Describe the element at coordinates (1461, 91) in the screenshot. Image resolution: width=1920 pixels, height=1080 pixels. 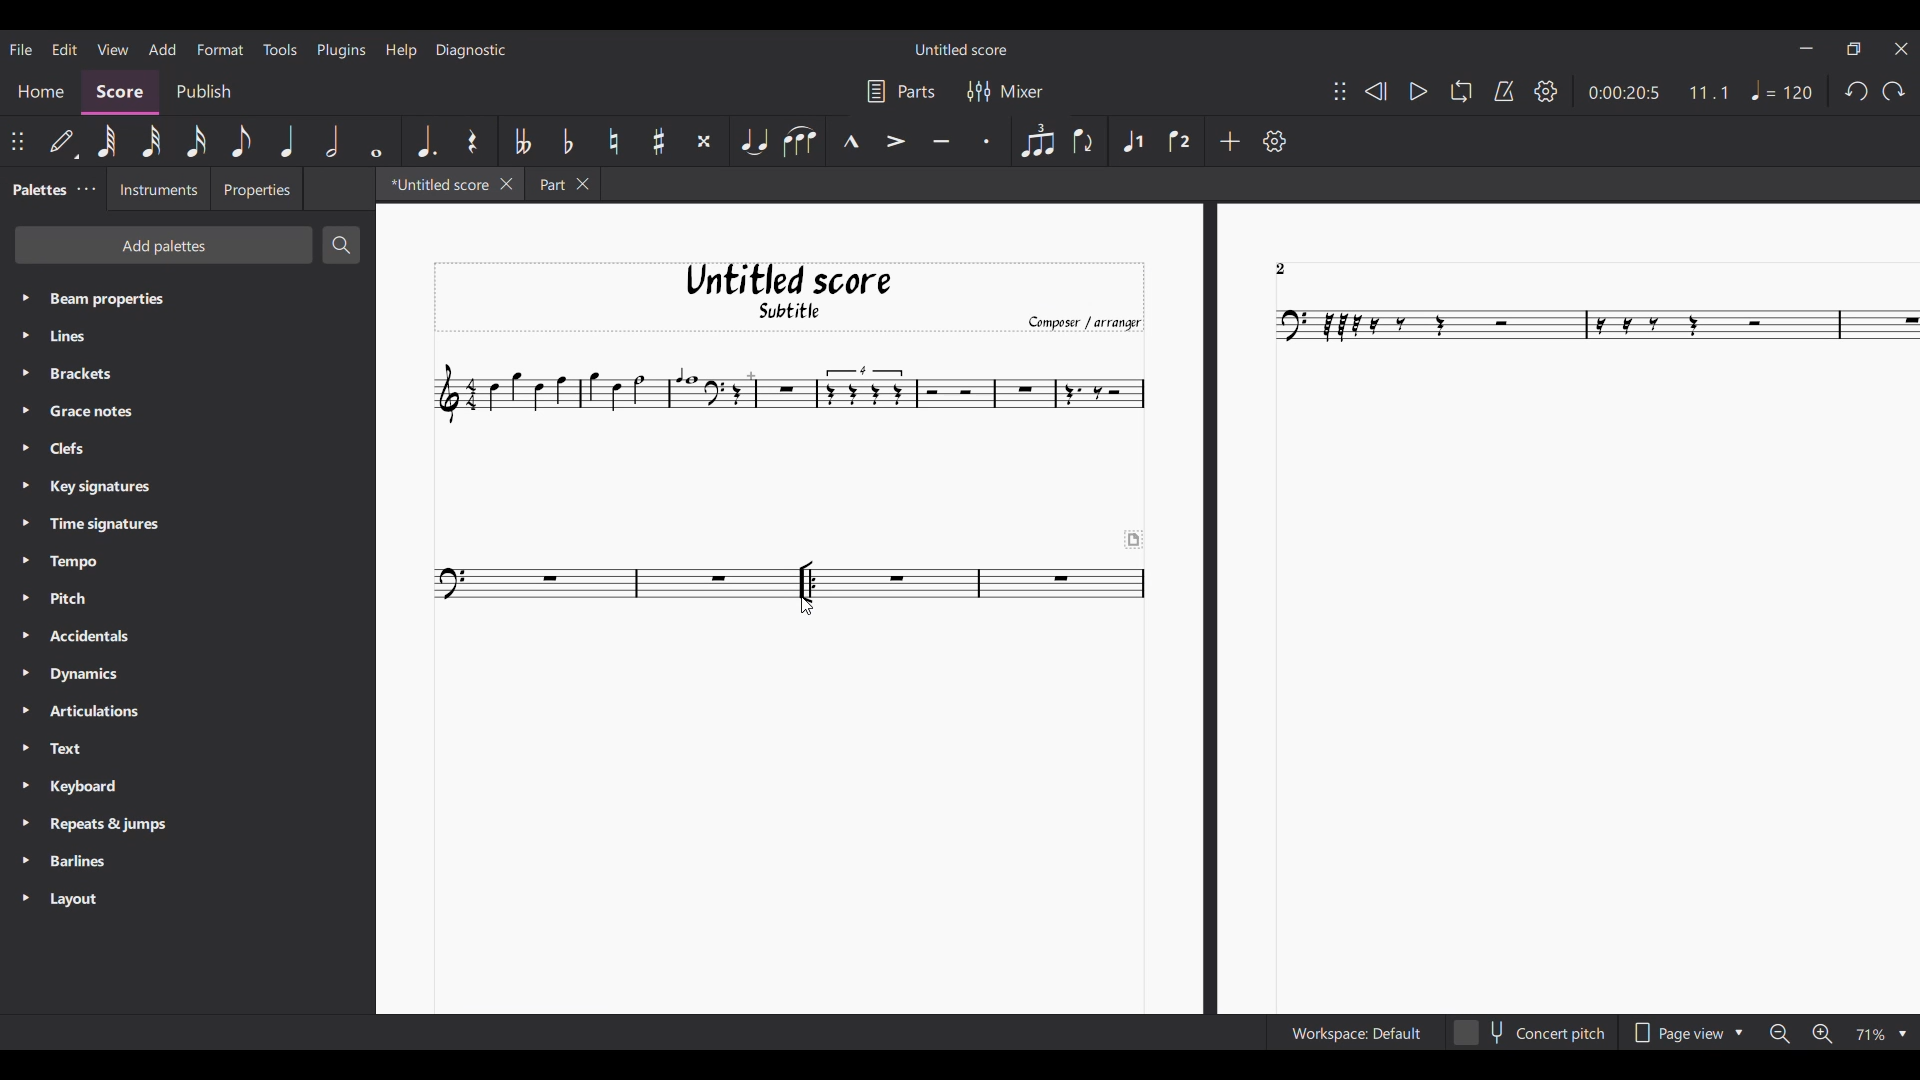
I see `Loop playback` at that location.